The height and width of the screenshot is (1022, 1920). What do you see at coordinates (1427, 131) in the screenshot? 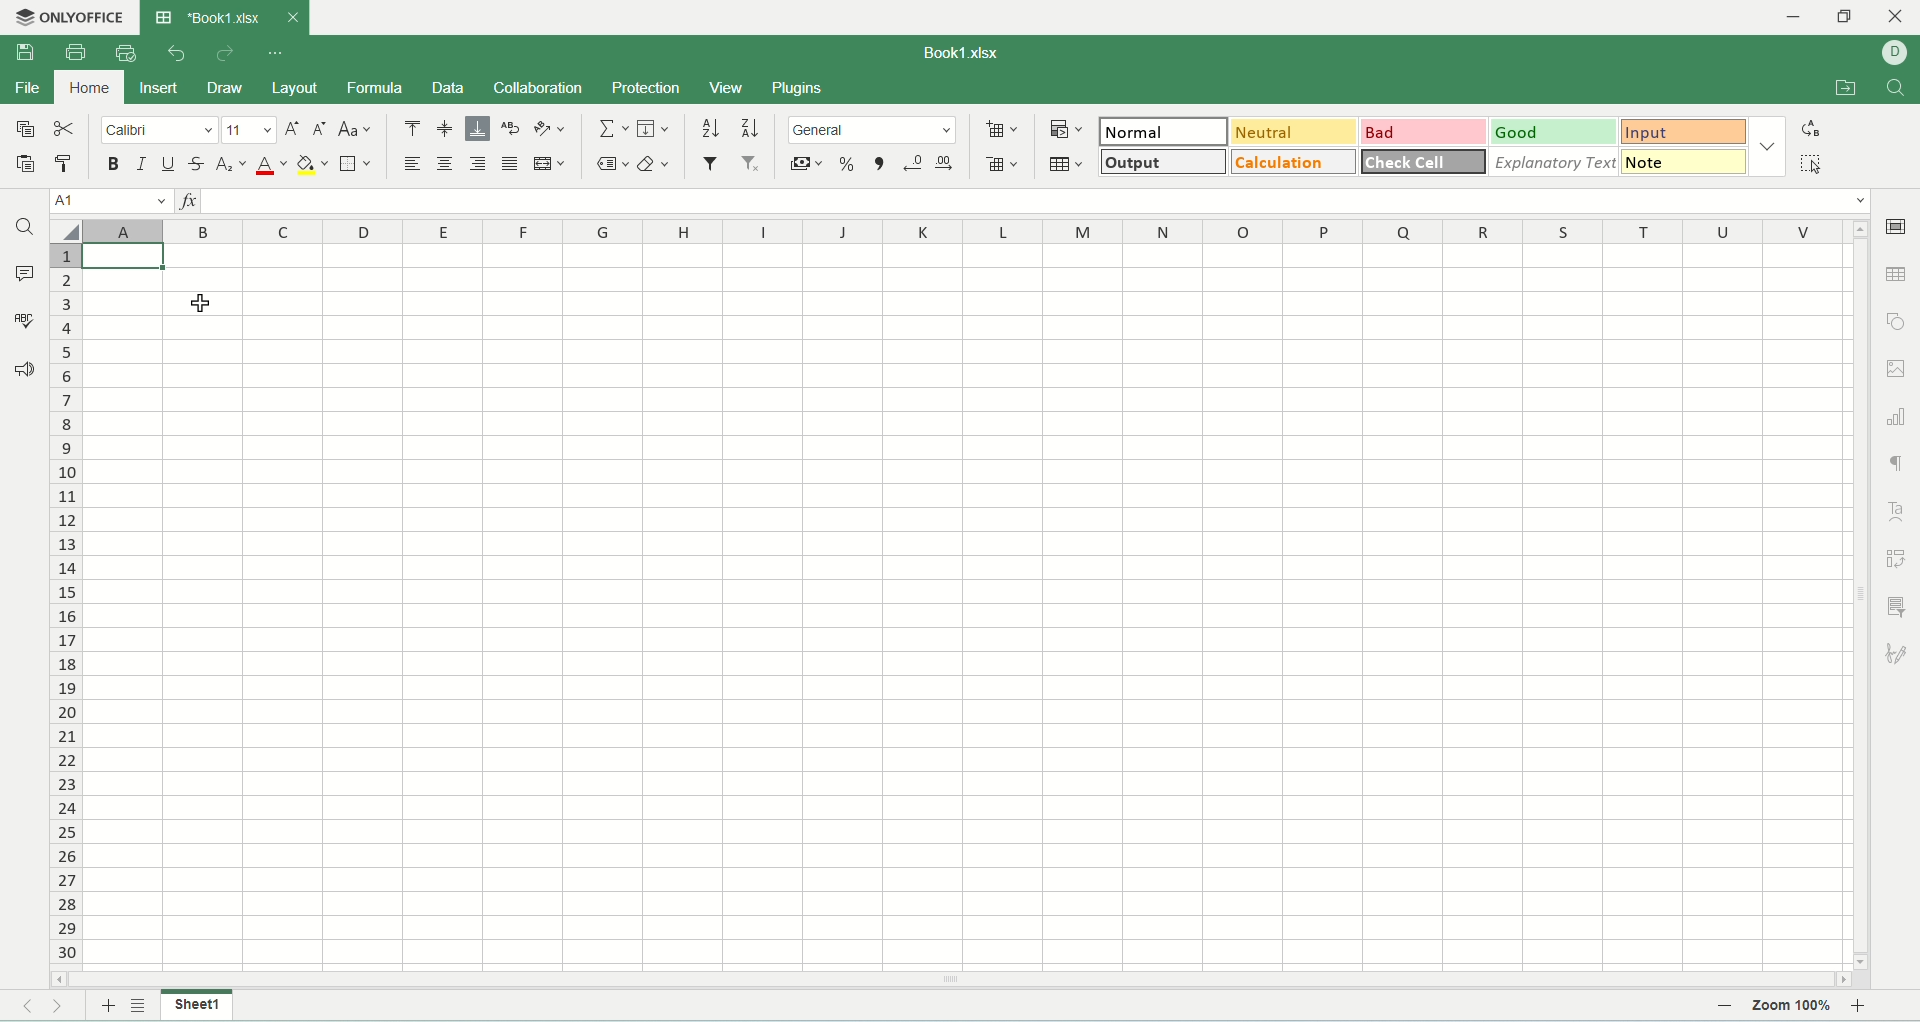
I see `bad` at bounding box center [1427, 131].